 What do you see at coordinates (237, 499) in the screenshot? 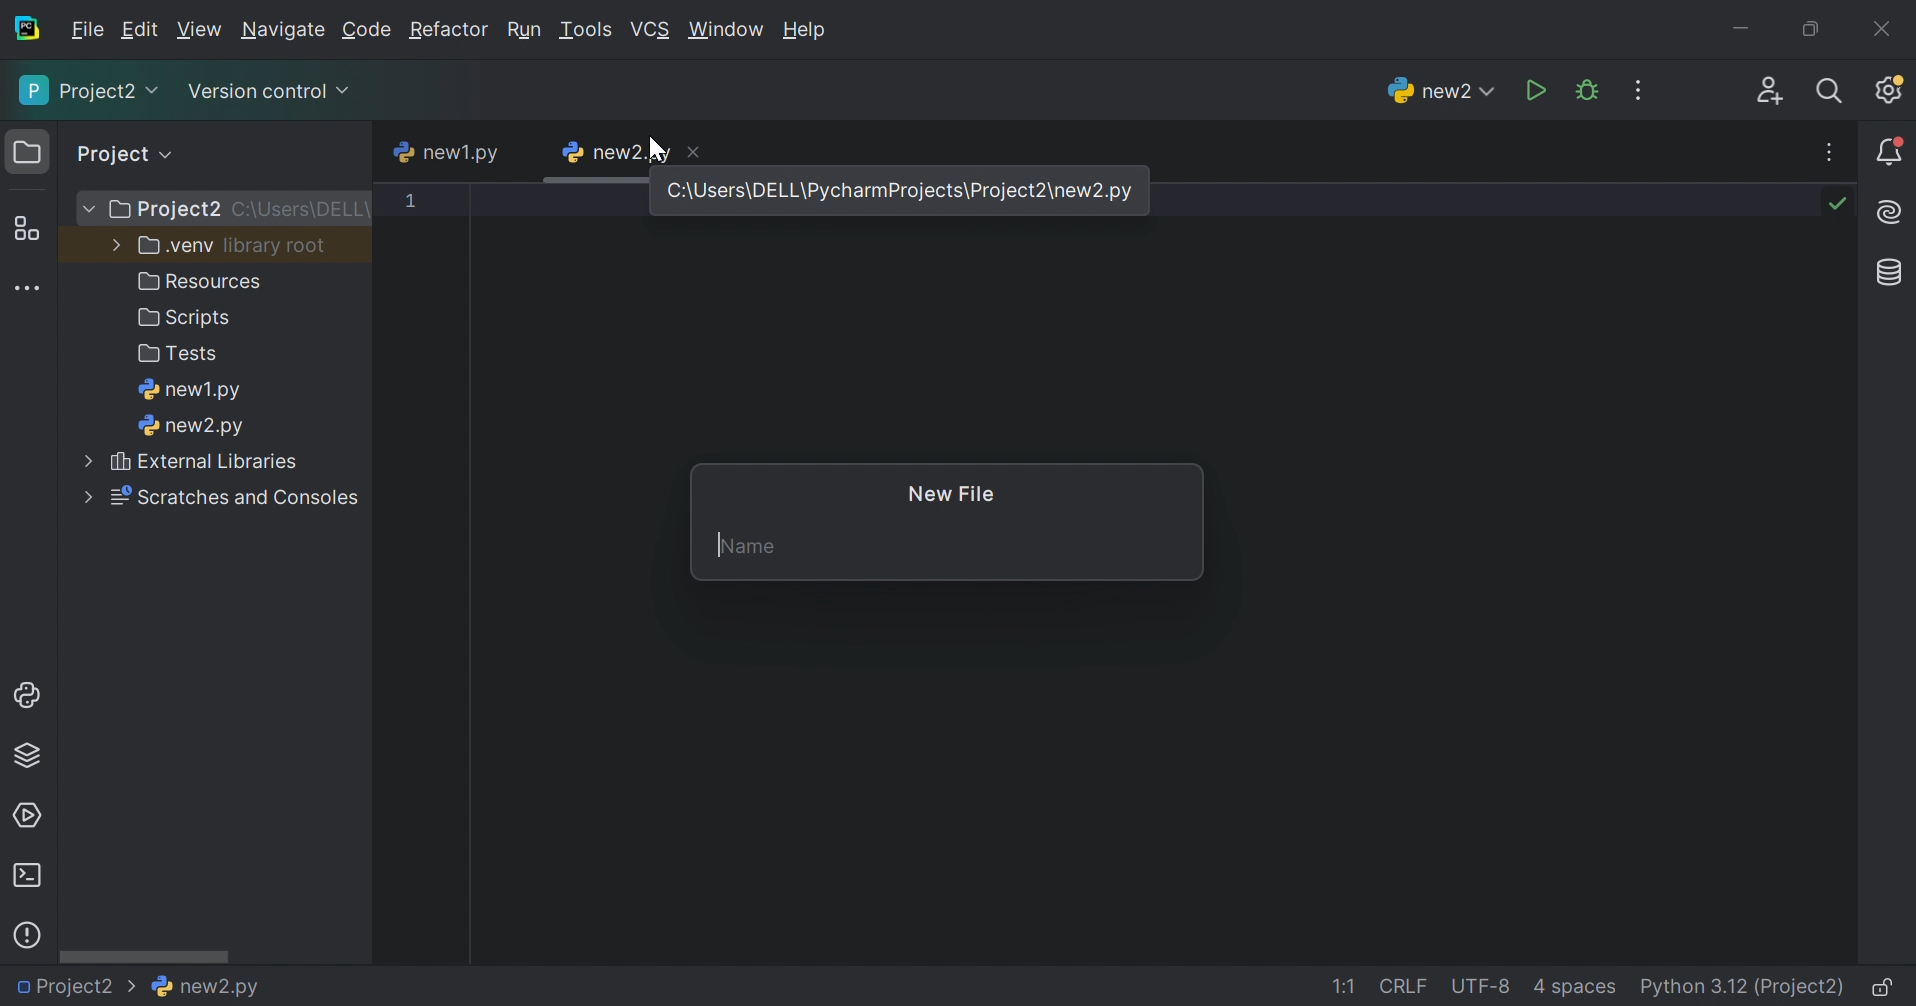
I see `Scratches and consoles` at bounding box center [237, 499].